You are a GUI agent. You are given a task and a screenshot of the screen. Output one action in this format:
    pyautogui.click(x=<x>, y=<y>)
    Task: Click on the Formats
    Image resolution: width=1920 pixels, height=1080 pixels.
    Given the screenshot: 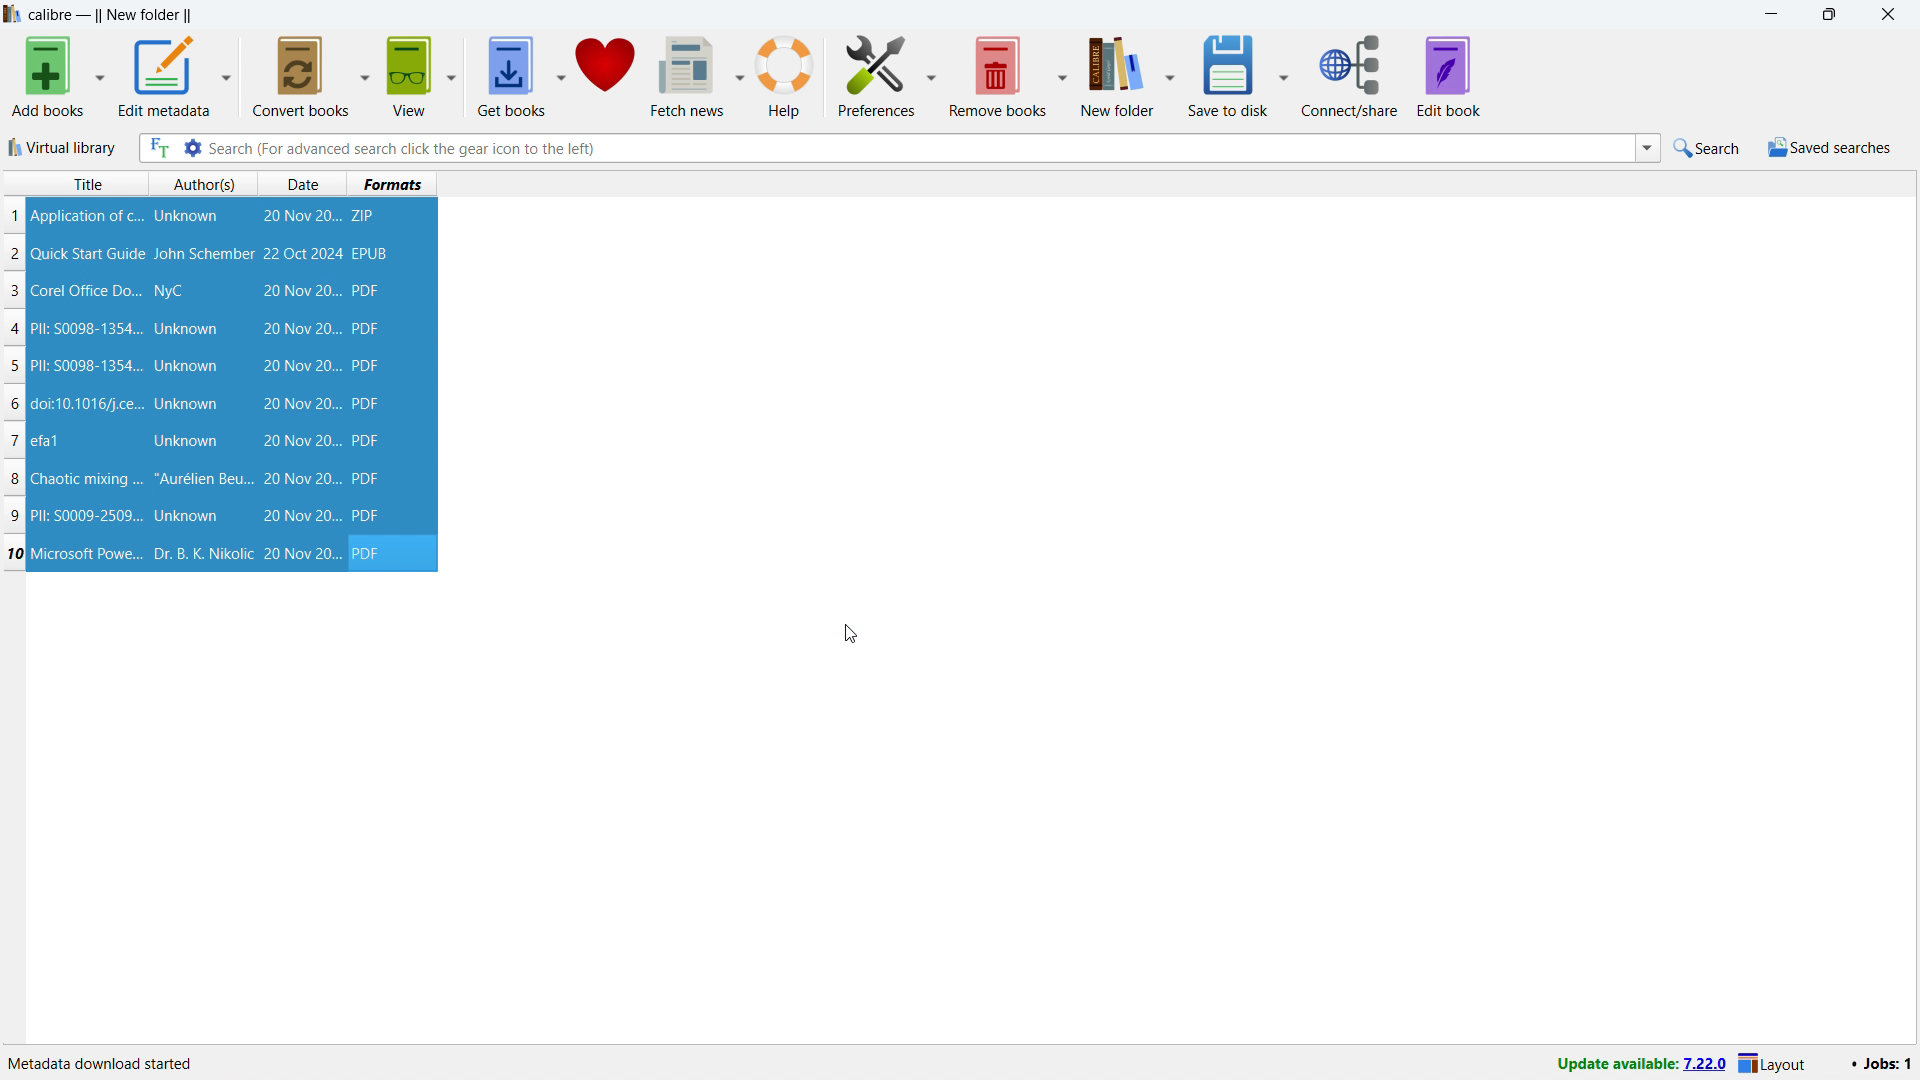 What is the action you would take?
    pyautogui.click(x=393, y=183)
    